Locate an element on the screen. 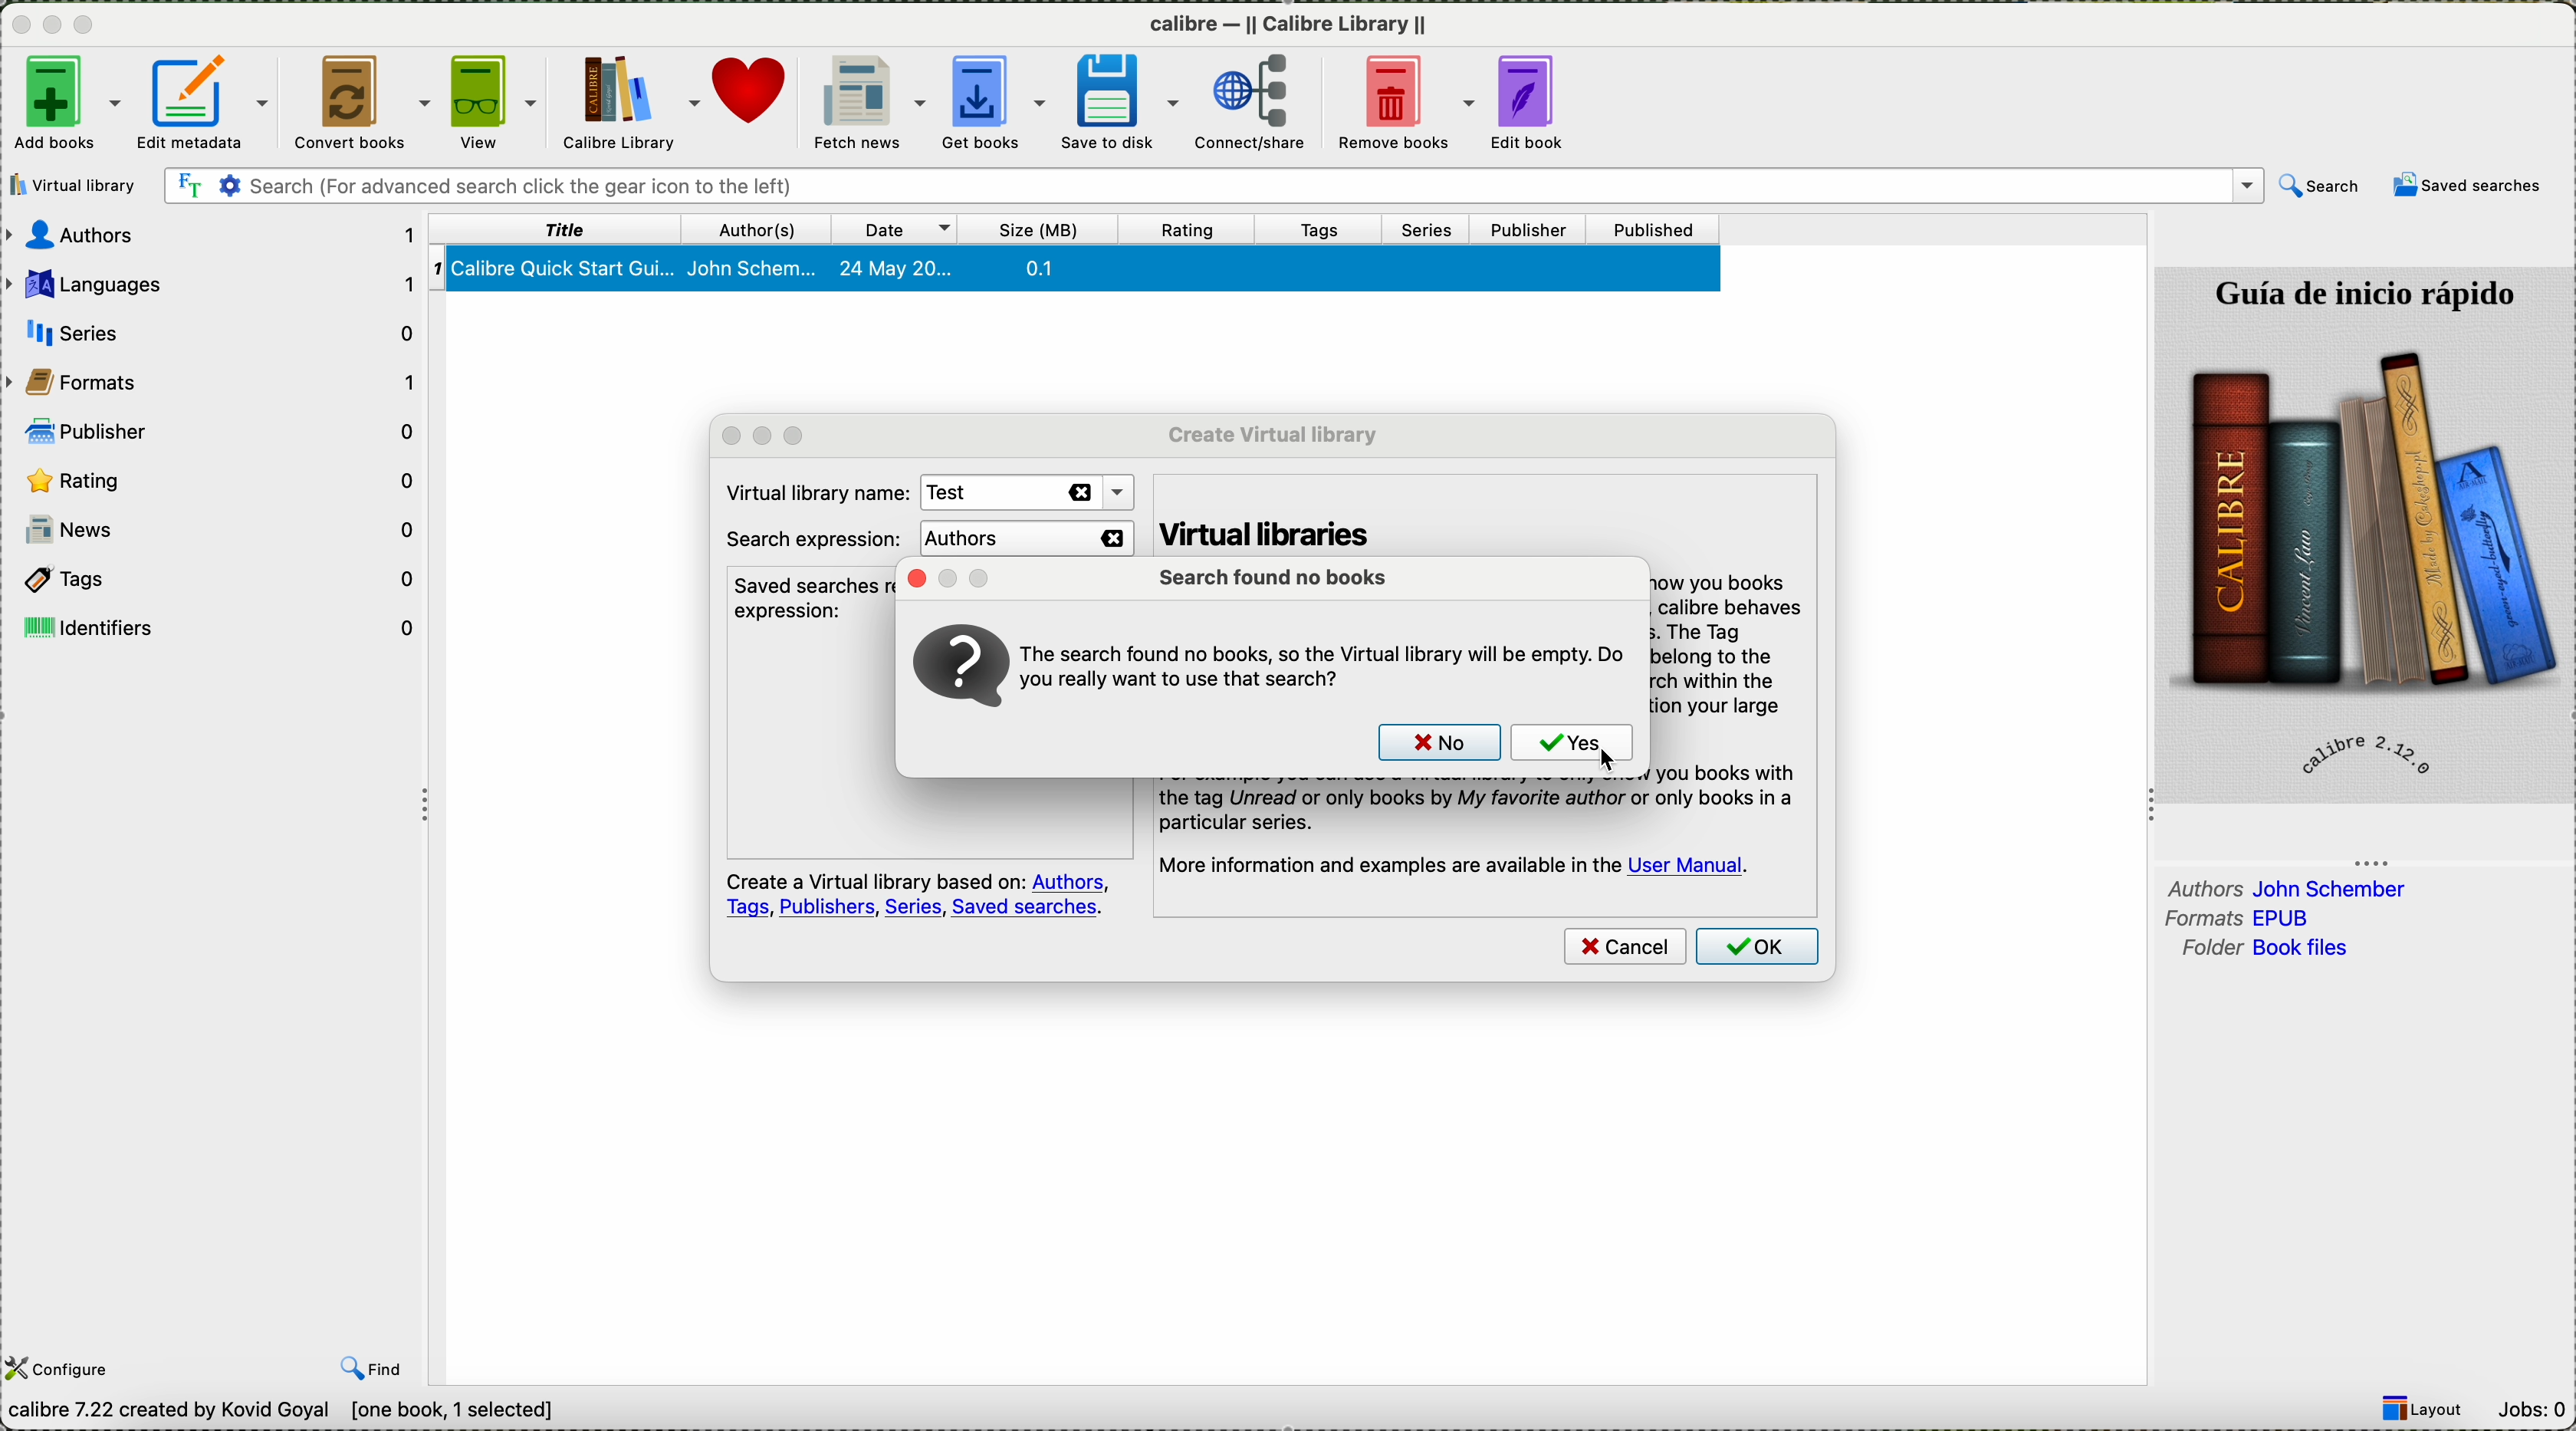 Image resolution: width=2576 pixels, height=1431 pixels. minimize is located at coordinates (53, 31).